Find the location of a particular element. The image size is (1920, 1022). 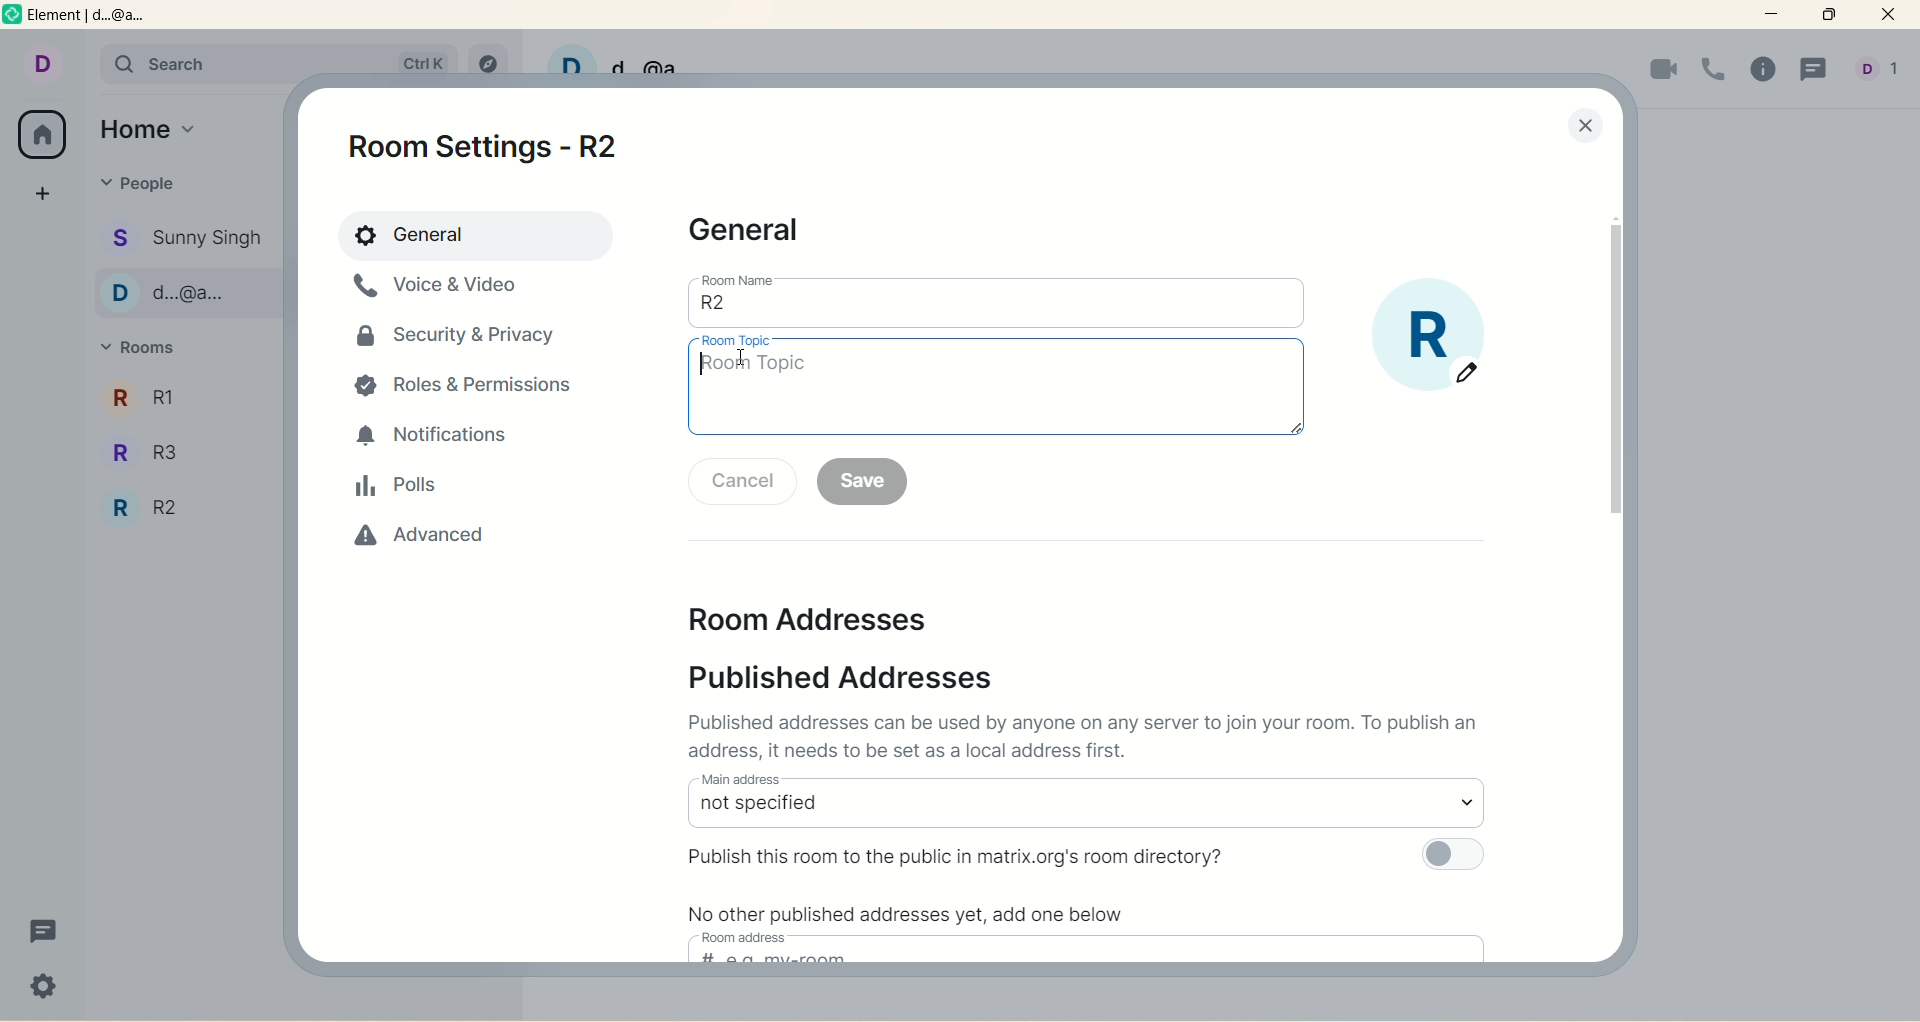

general is located at coordinates (473, 235).